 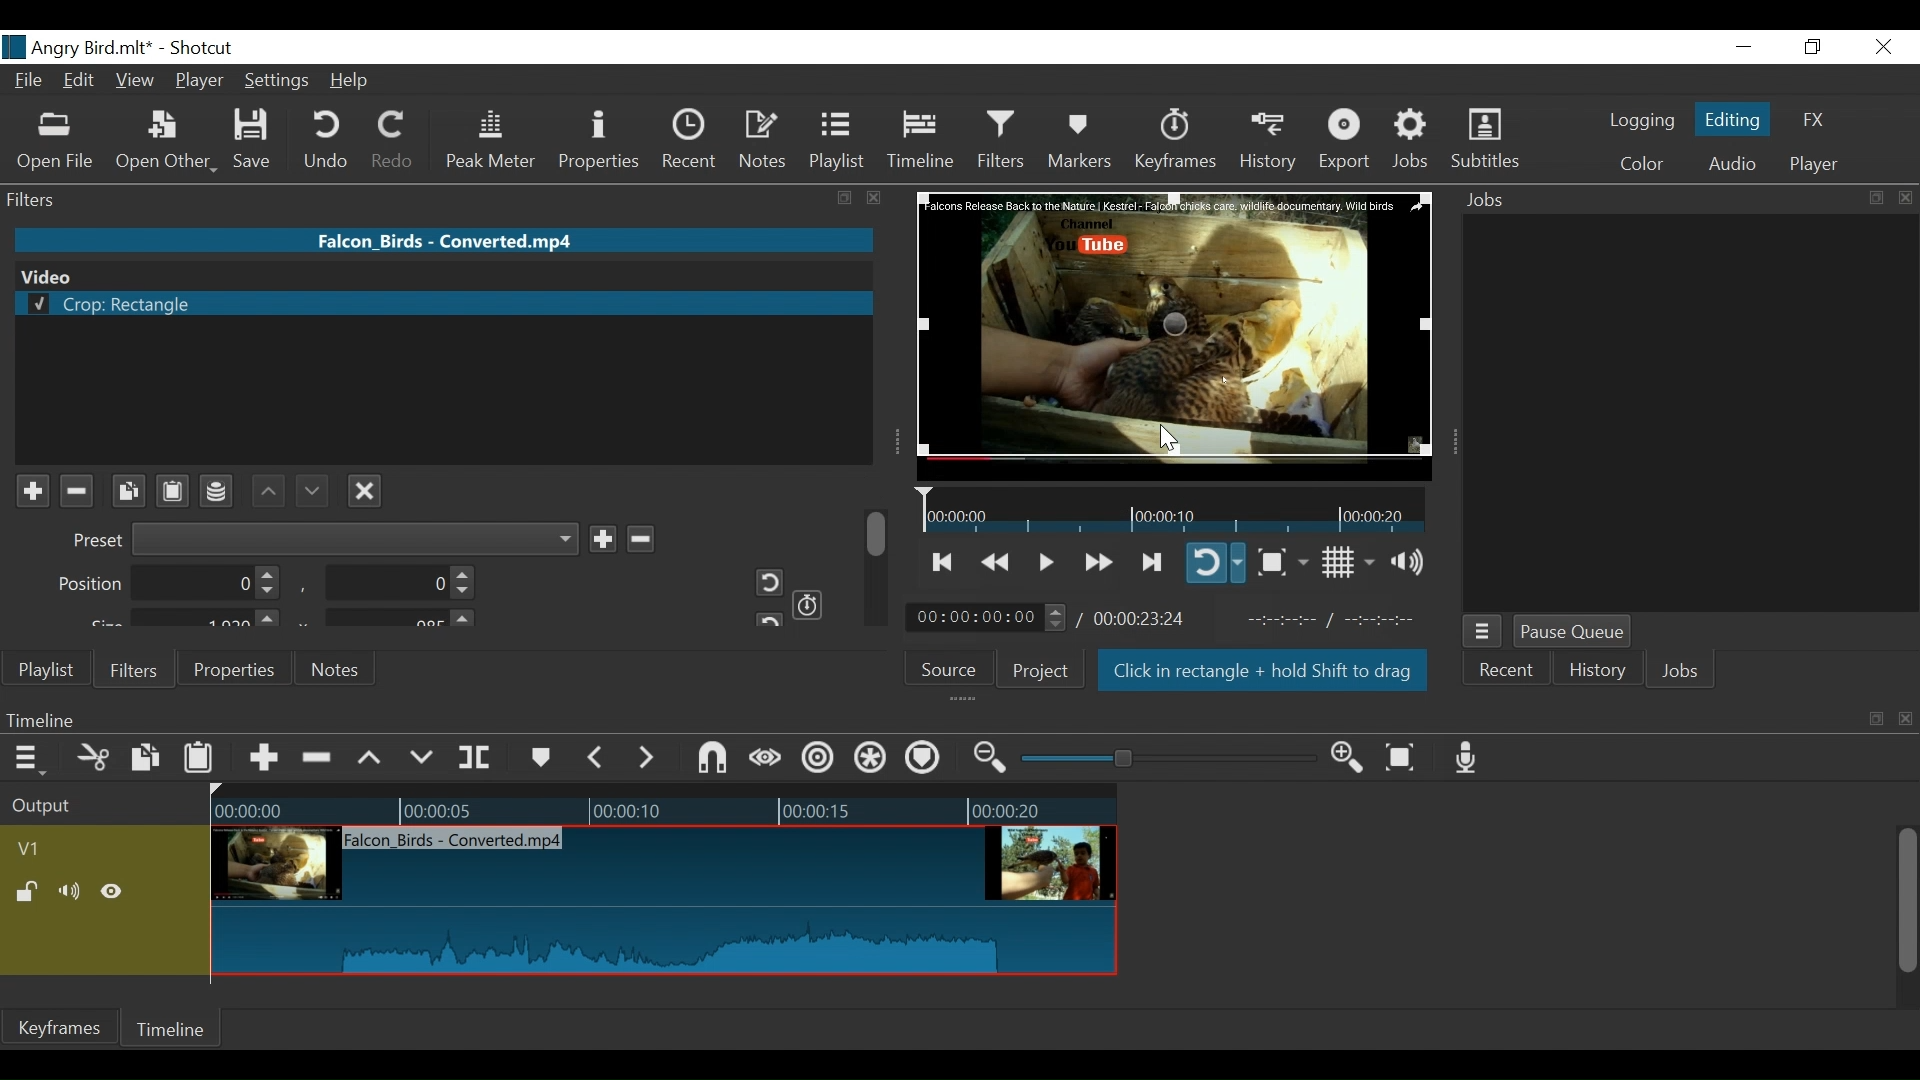 What do you see at coordinates (649, 757) in the screenshot?
I see `Next Marker` at bounding box center [649, 757].